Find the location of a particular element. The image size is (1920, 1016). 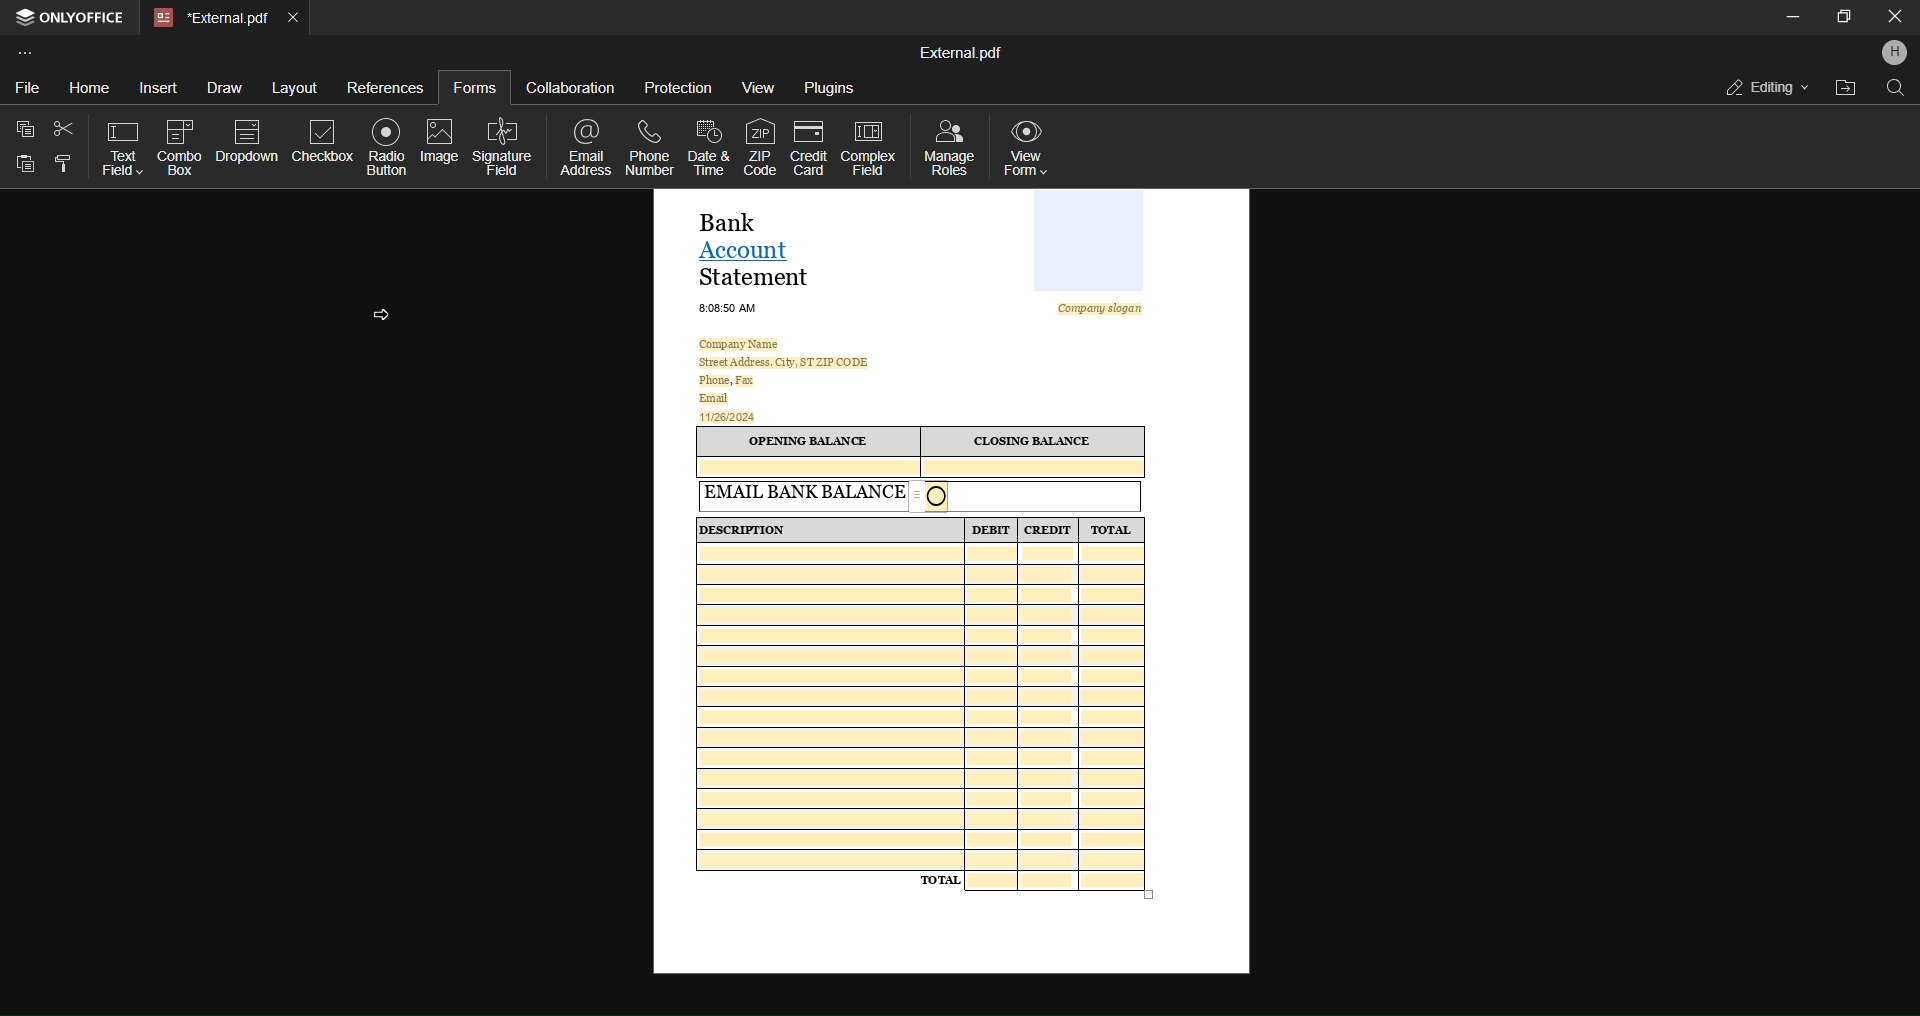

open office tab is located at coordinates (75, 20).